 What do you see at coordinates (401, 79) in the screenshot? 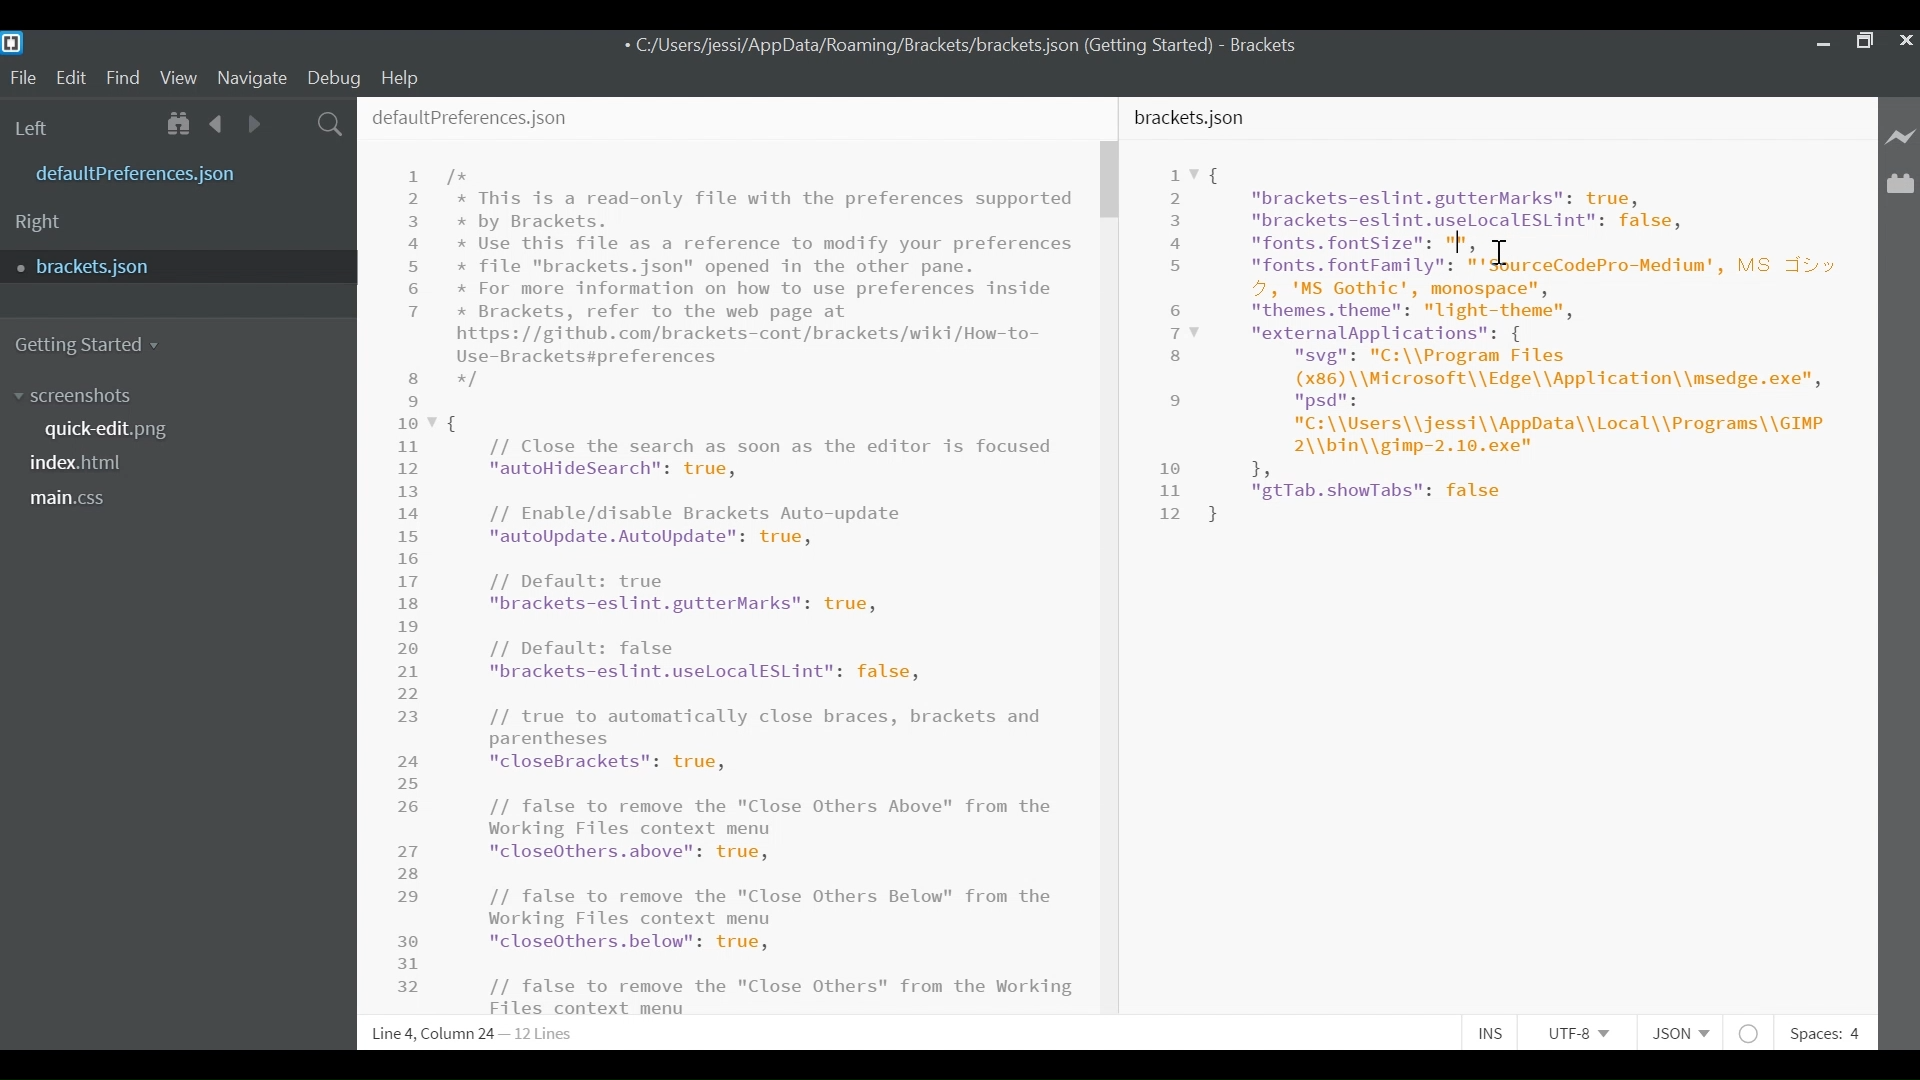
I see `Help` at bounding box center [401, 79].